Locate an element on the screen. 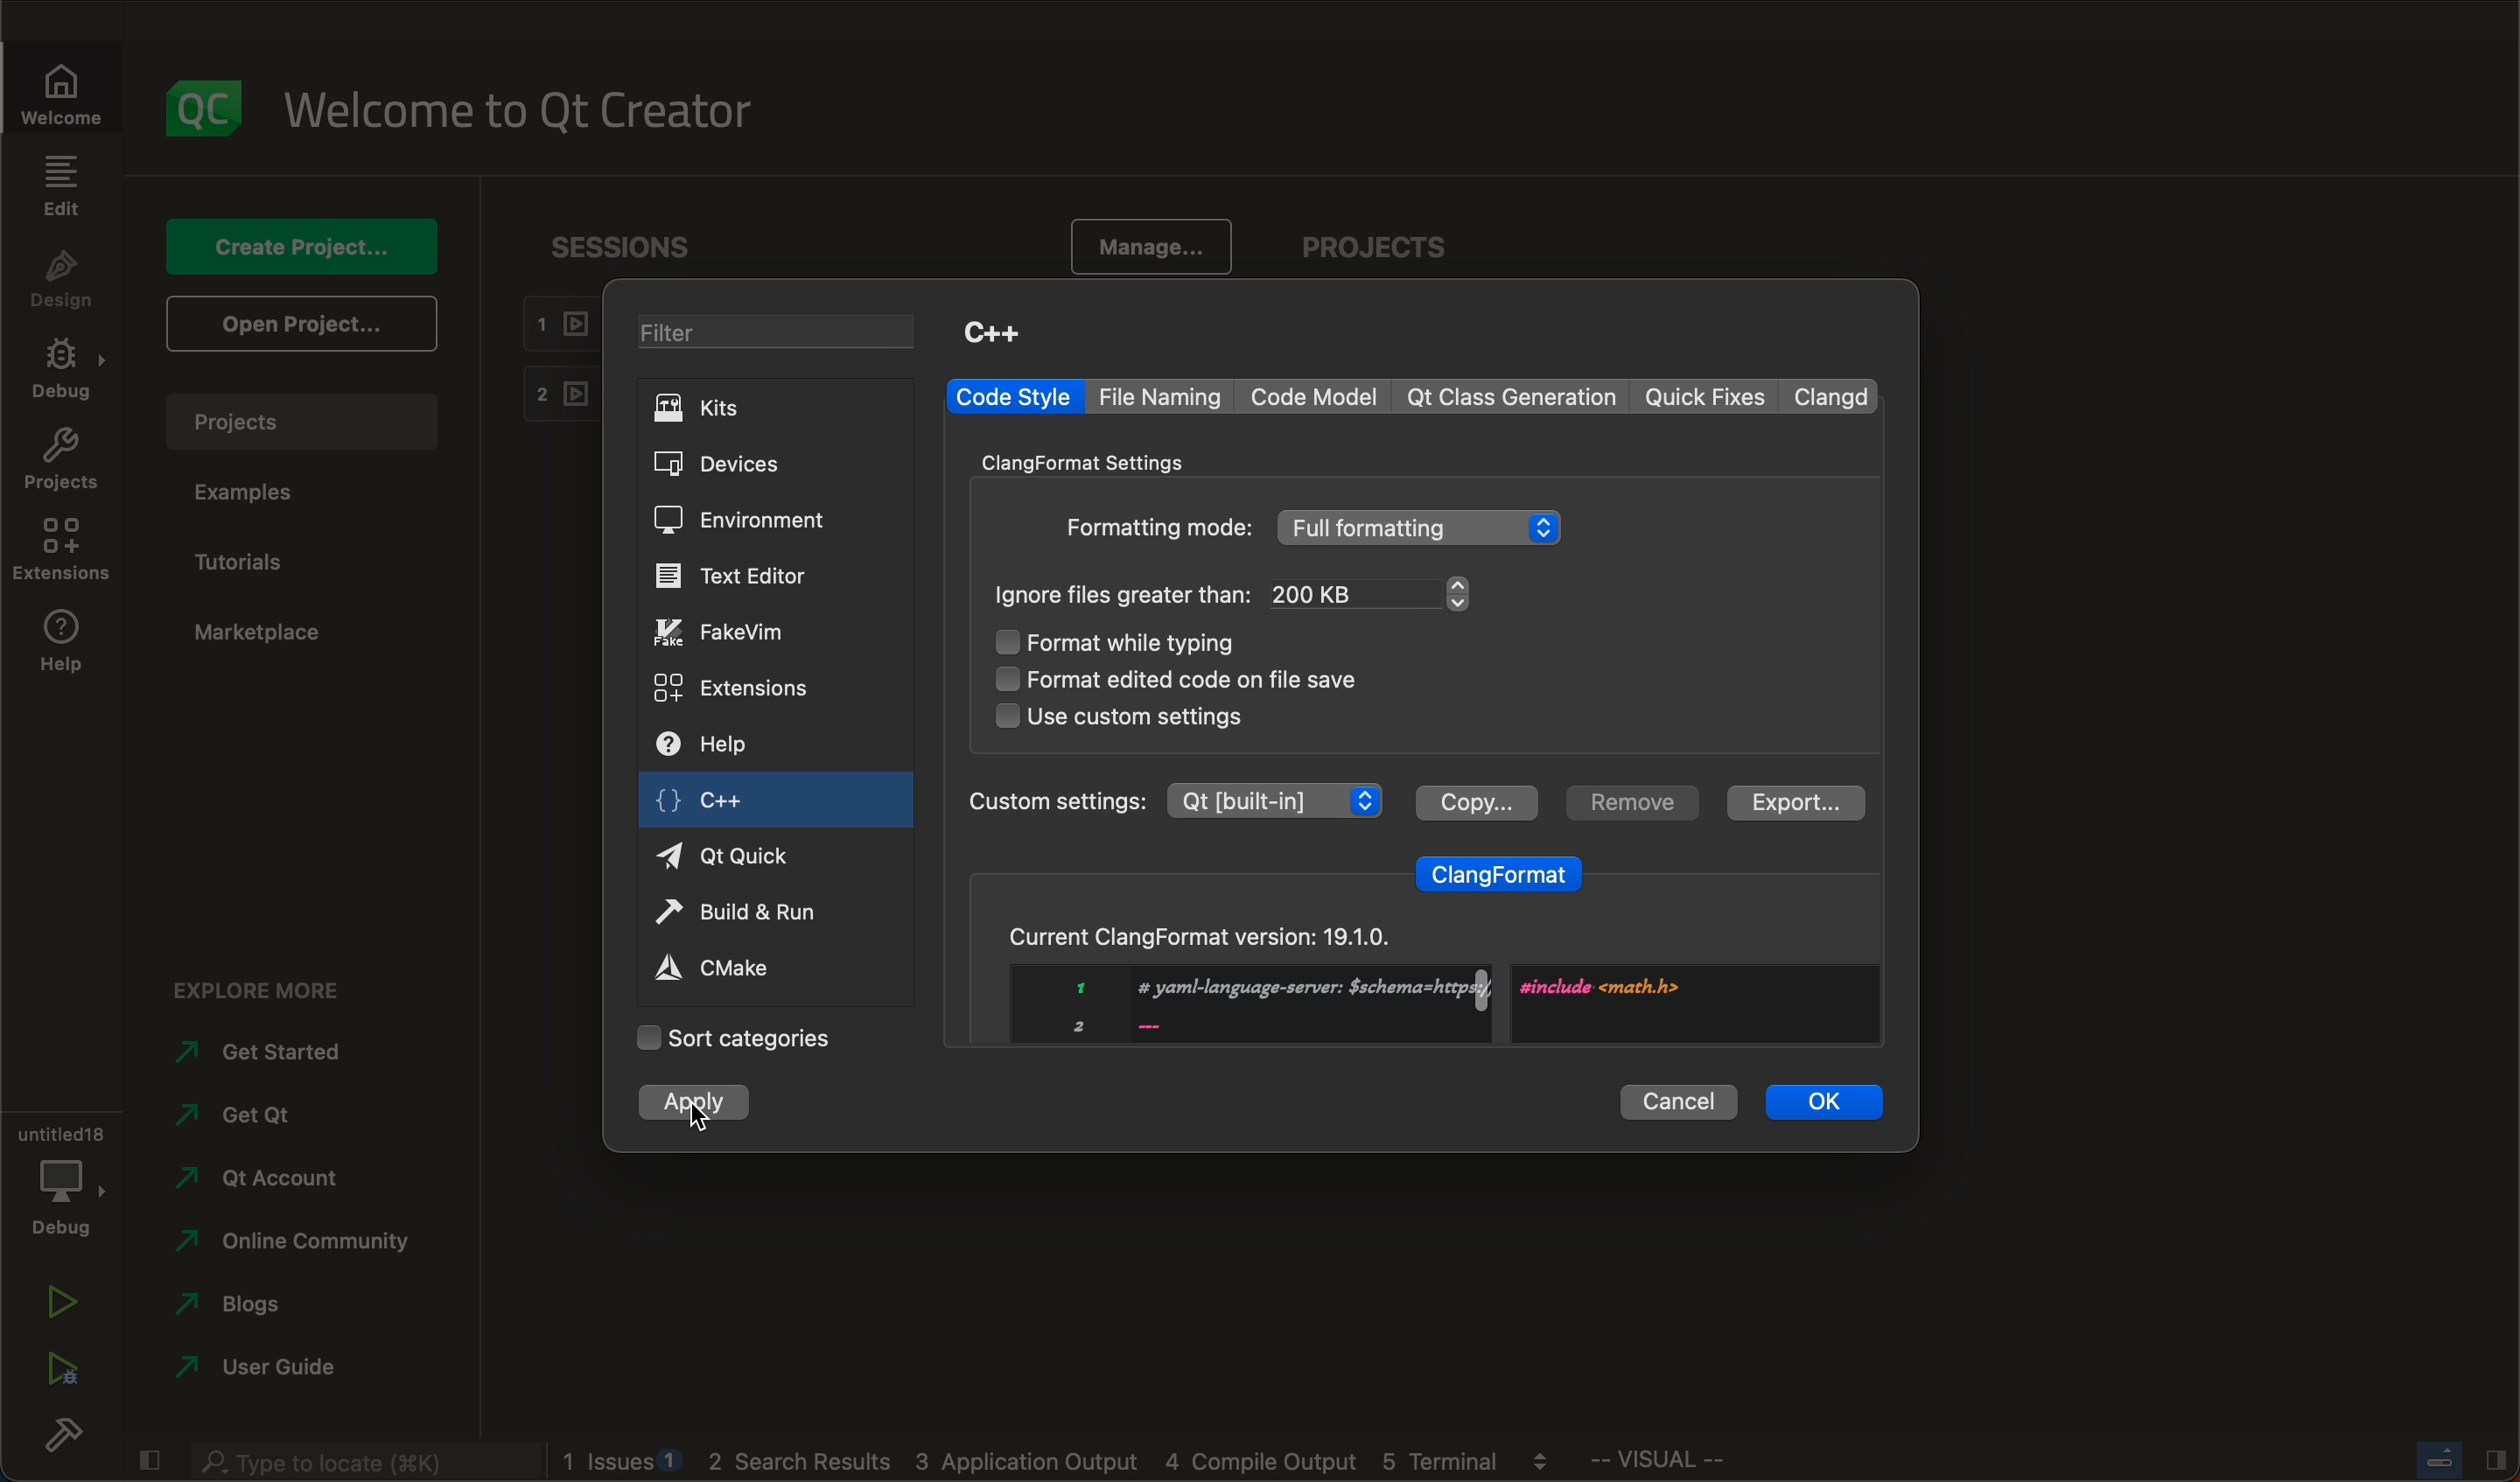  account is located at coordinates (260, 1178).